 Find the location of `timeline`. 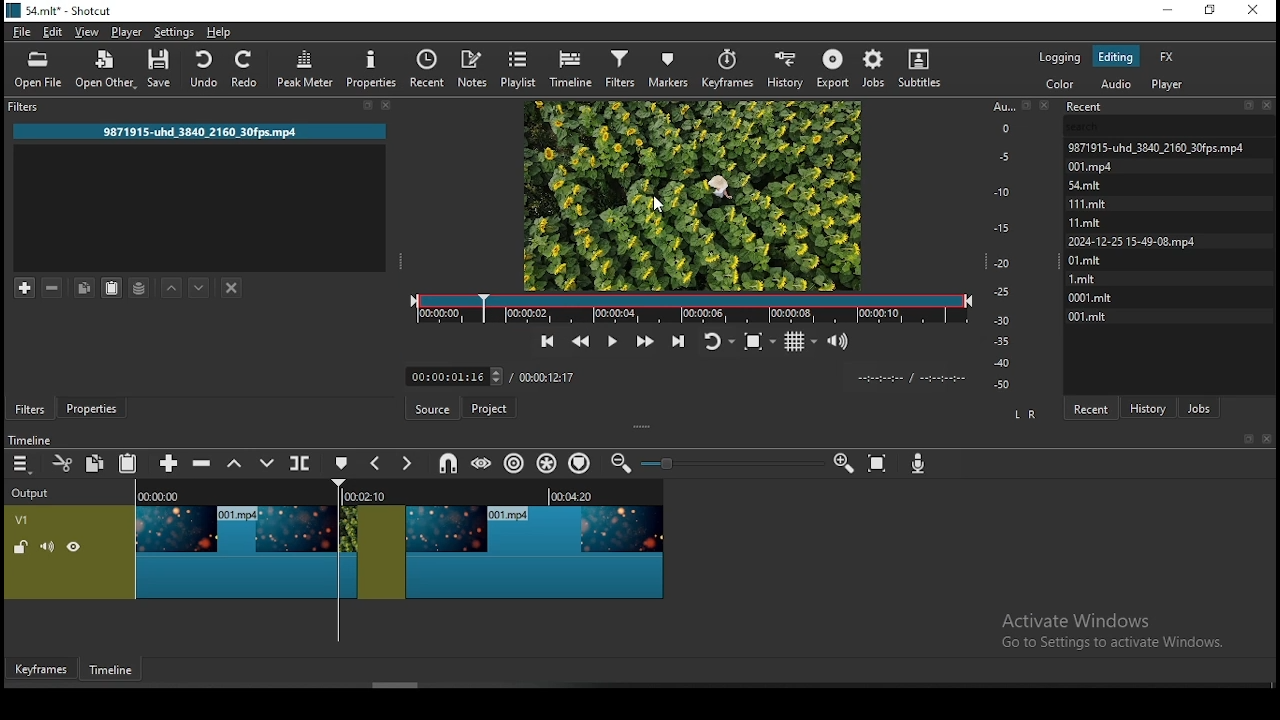

timeline is located at coordinates (573, 67).